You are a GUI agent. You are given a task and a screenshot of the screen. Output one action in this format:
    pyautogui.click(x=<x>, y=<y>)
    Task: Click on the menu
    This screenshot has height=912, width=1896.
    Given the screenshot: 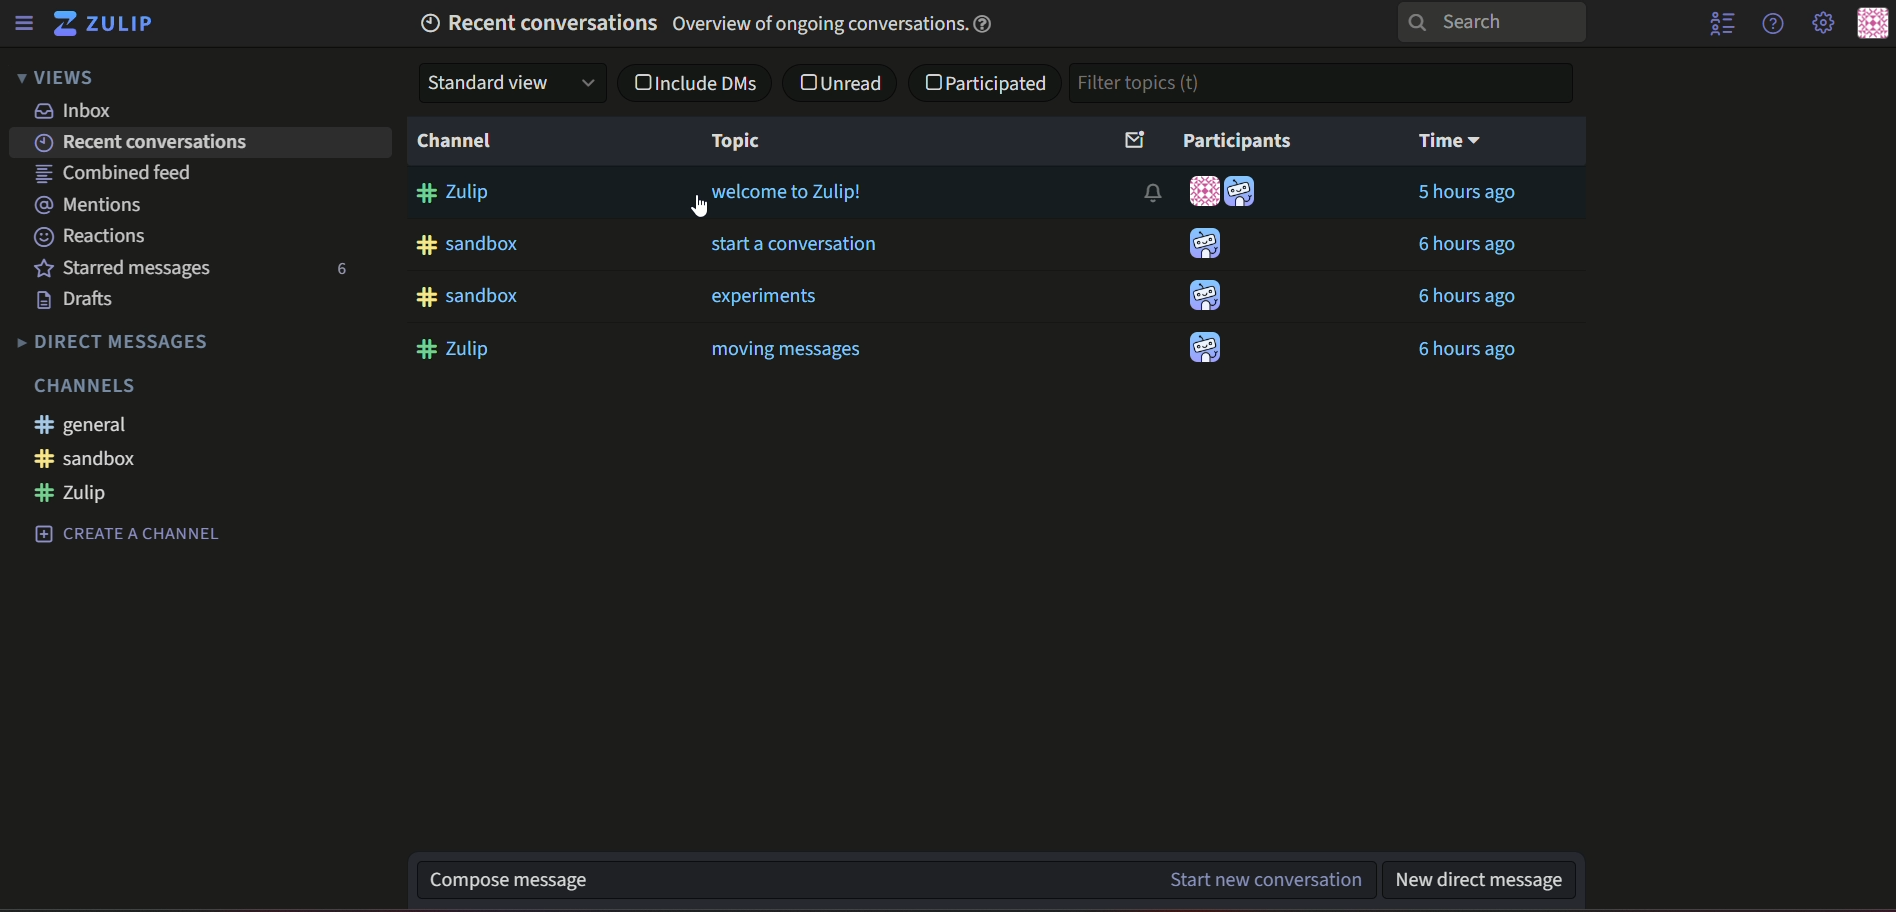 What is the action you would take?
    pyautogui.click(x=28, y=23)
    